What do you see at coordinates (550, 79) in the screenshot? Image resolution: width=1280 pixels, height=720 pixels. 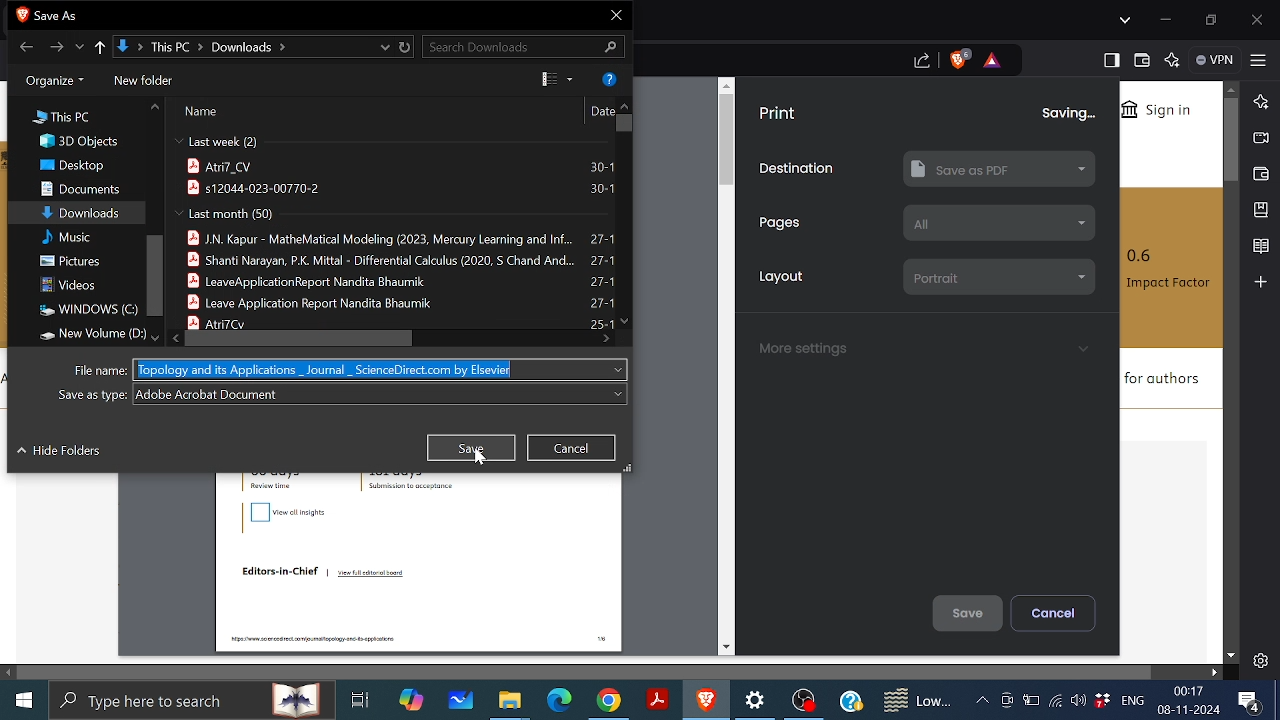 I see `Change your view` at bounding box center [550, 79].